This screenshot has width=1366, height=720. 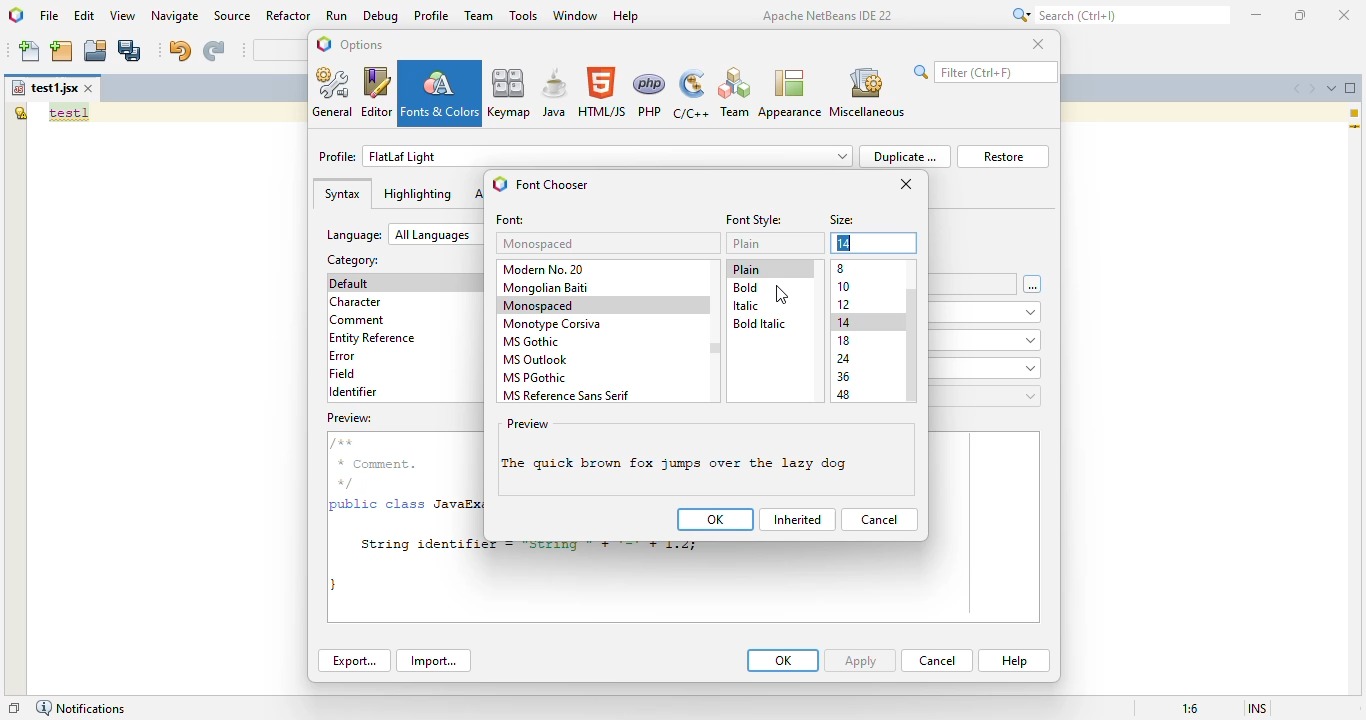 What do you see at coordinates (69, 113) in the screenshot?
I see `text` at bounding box center [69, 113].